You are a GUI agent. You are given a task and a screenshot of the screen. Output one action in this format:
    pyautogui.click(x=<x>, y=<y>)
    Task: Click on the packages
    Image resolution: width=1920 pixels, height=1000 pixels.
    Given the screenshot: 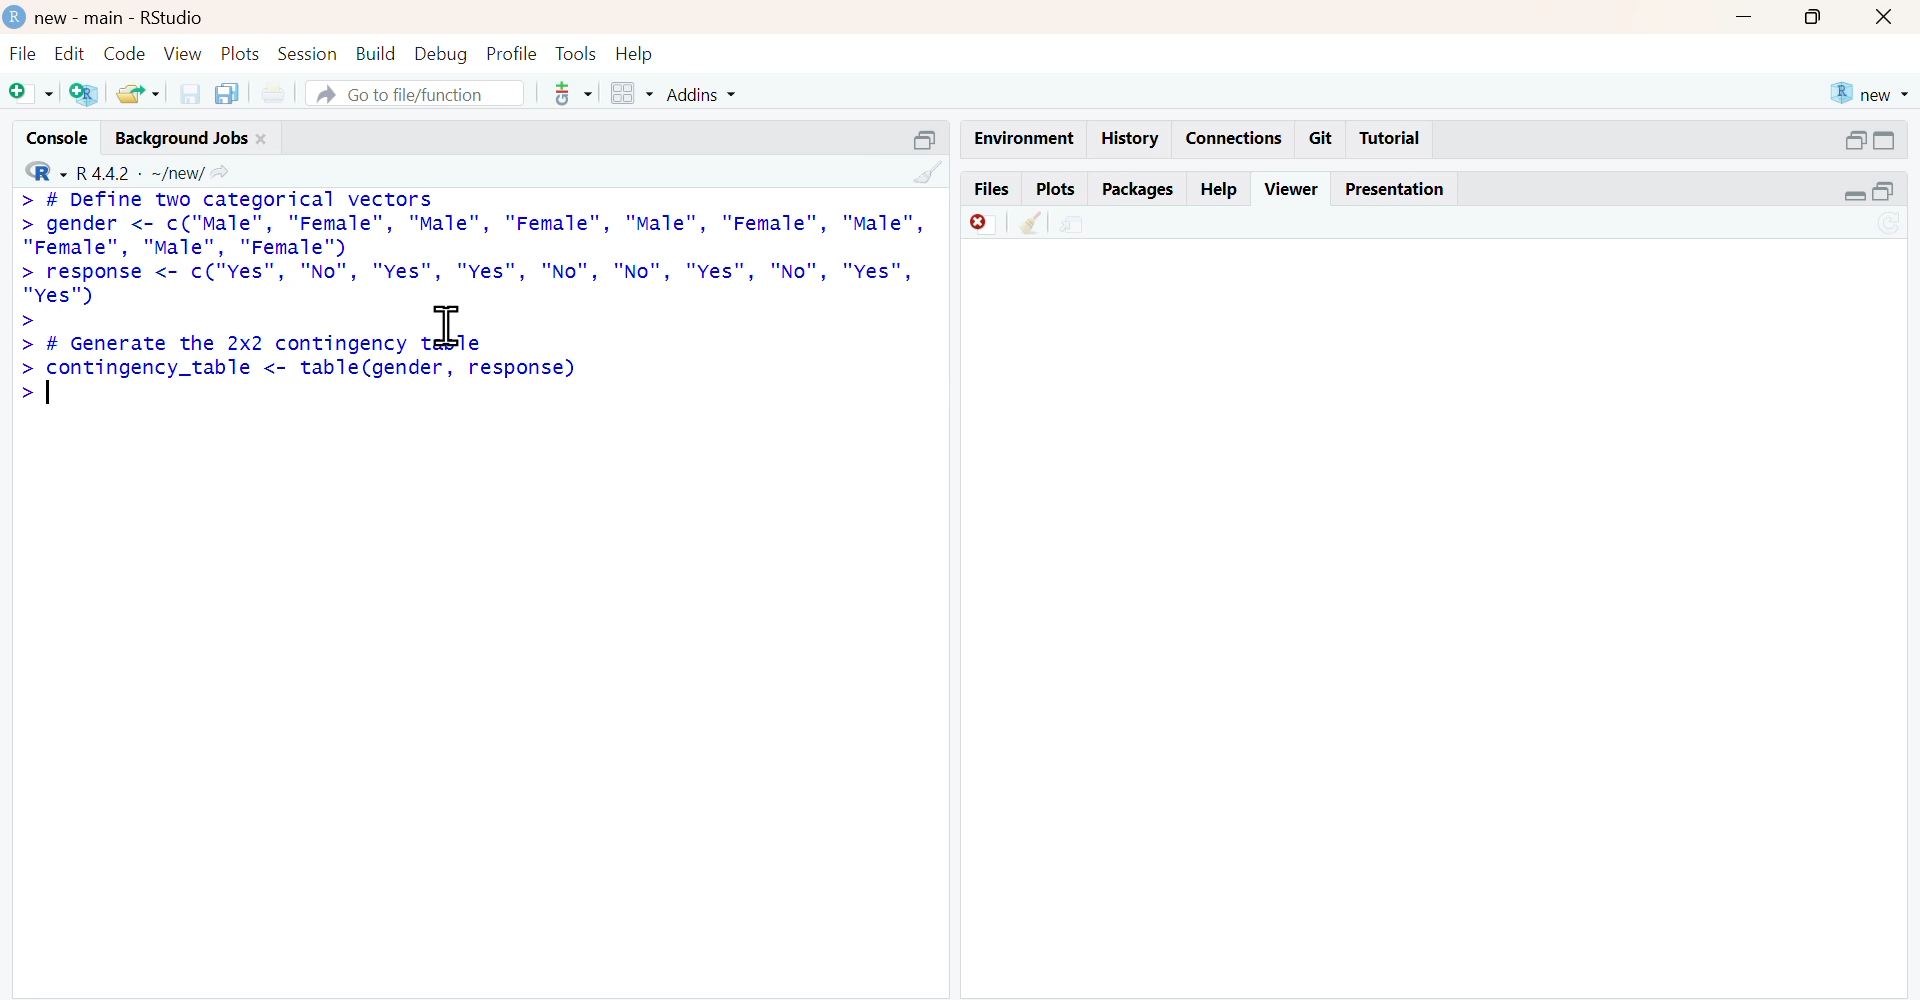 What is the action you would take?
    pyautogui.click(x=1140, y=190)
    